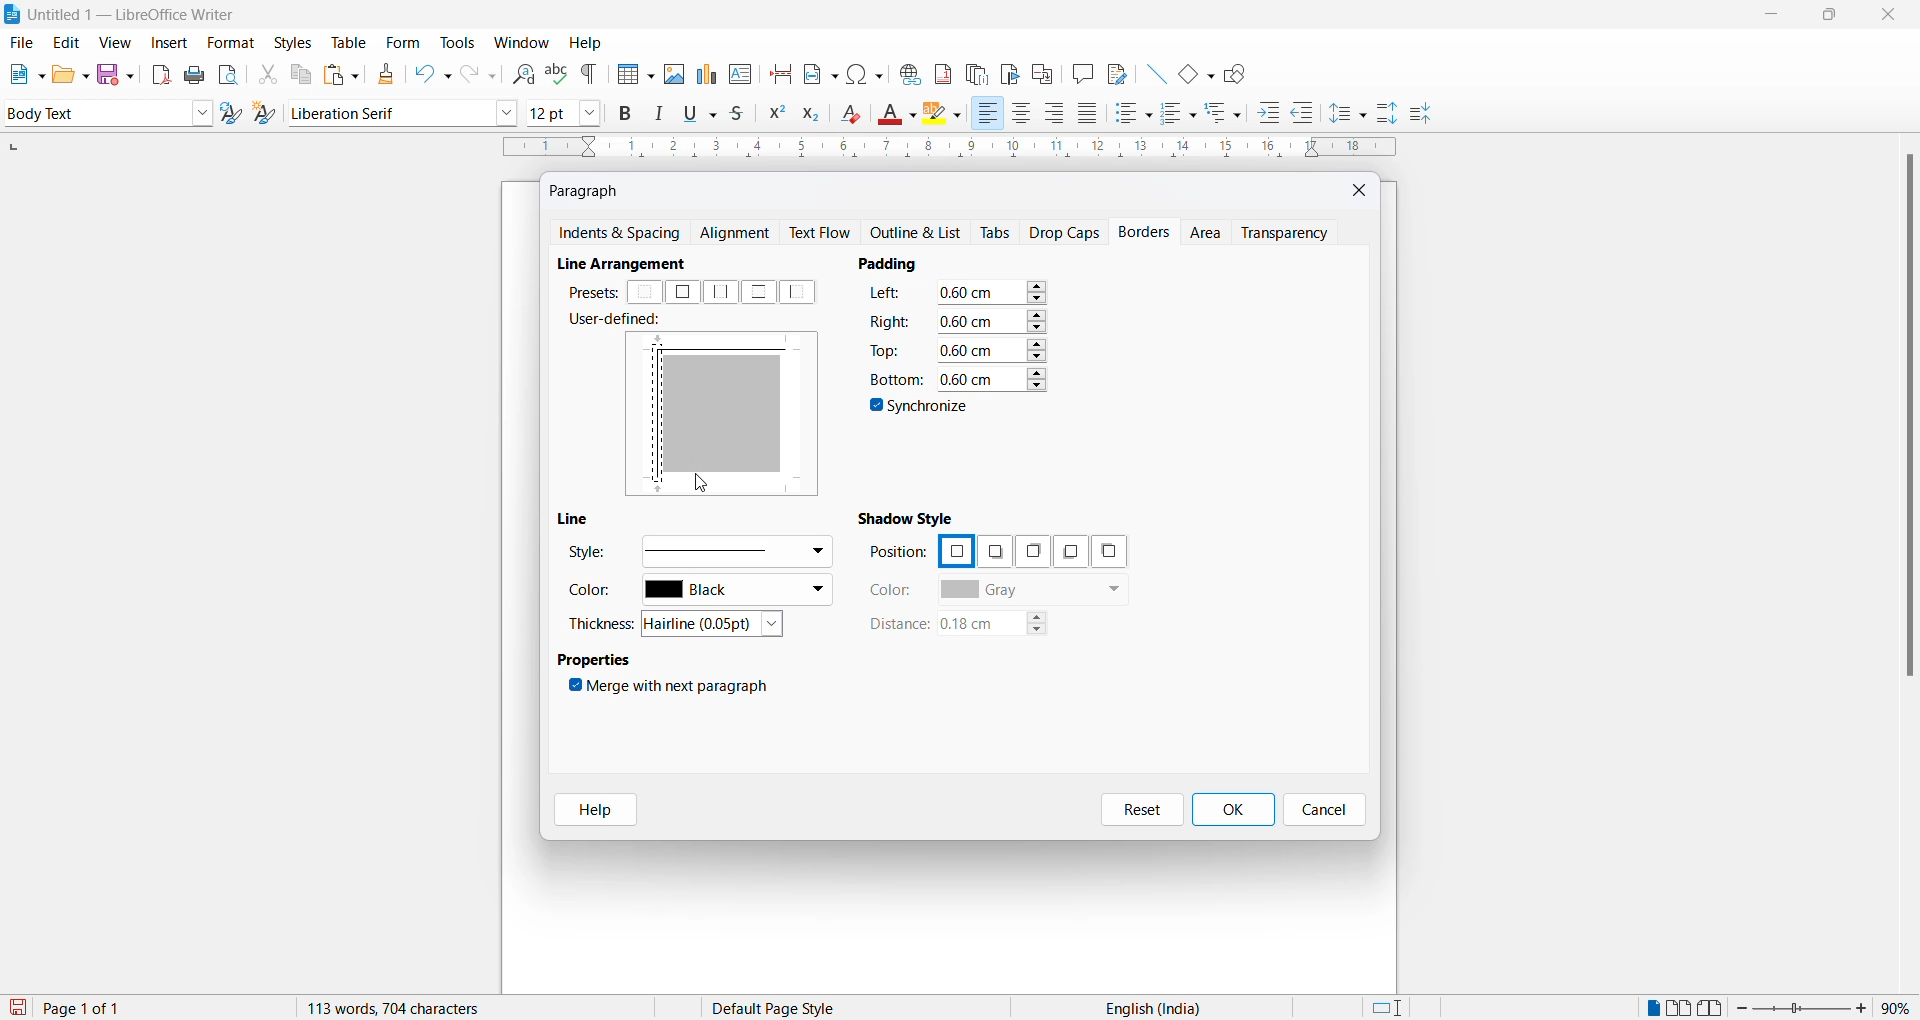 This screenshot has height=1020, width=1920. Describe the element at coordinates (589, 190) in the screenshot. I see `paragraph dialog box` at that location.